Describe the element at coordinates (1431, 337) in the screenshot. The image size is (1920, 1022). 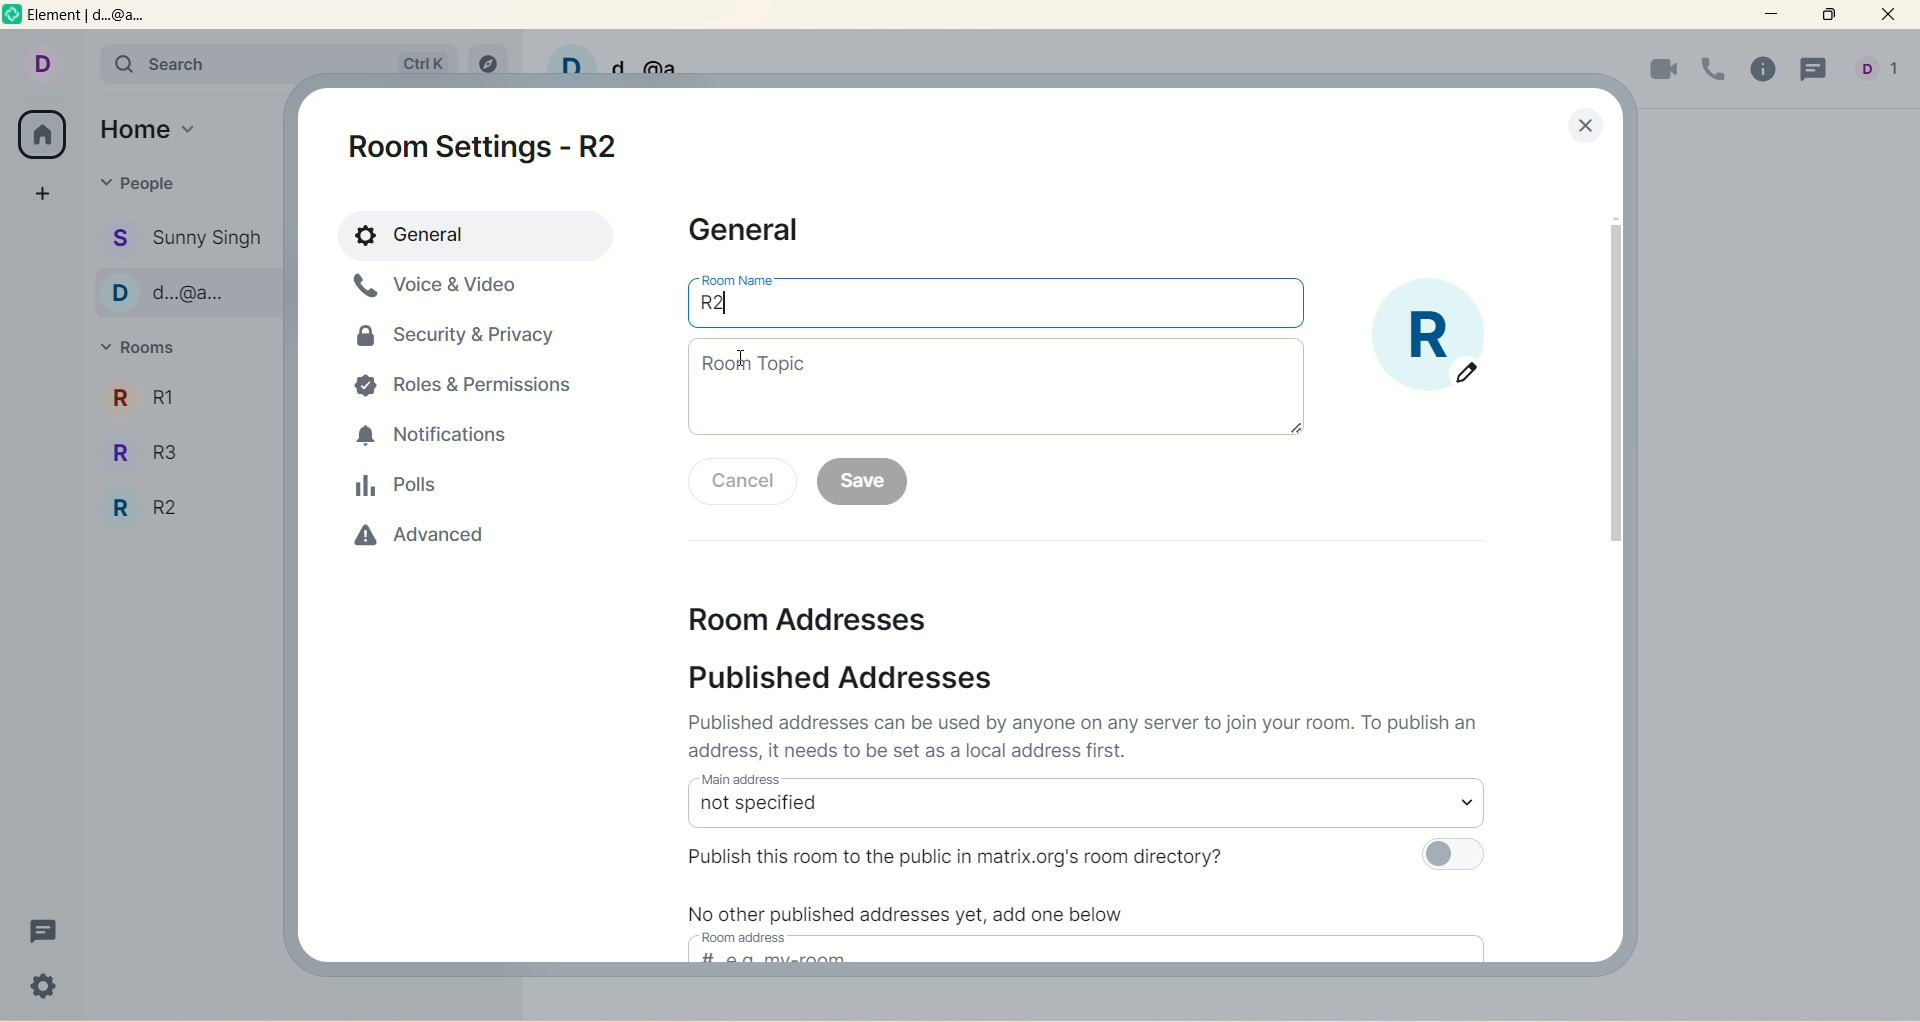
I see `room display picture` at that location.